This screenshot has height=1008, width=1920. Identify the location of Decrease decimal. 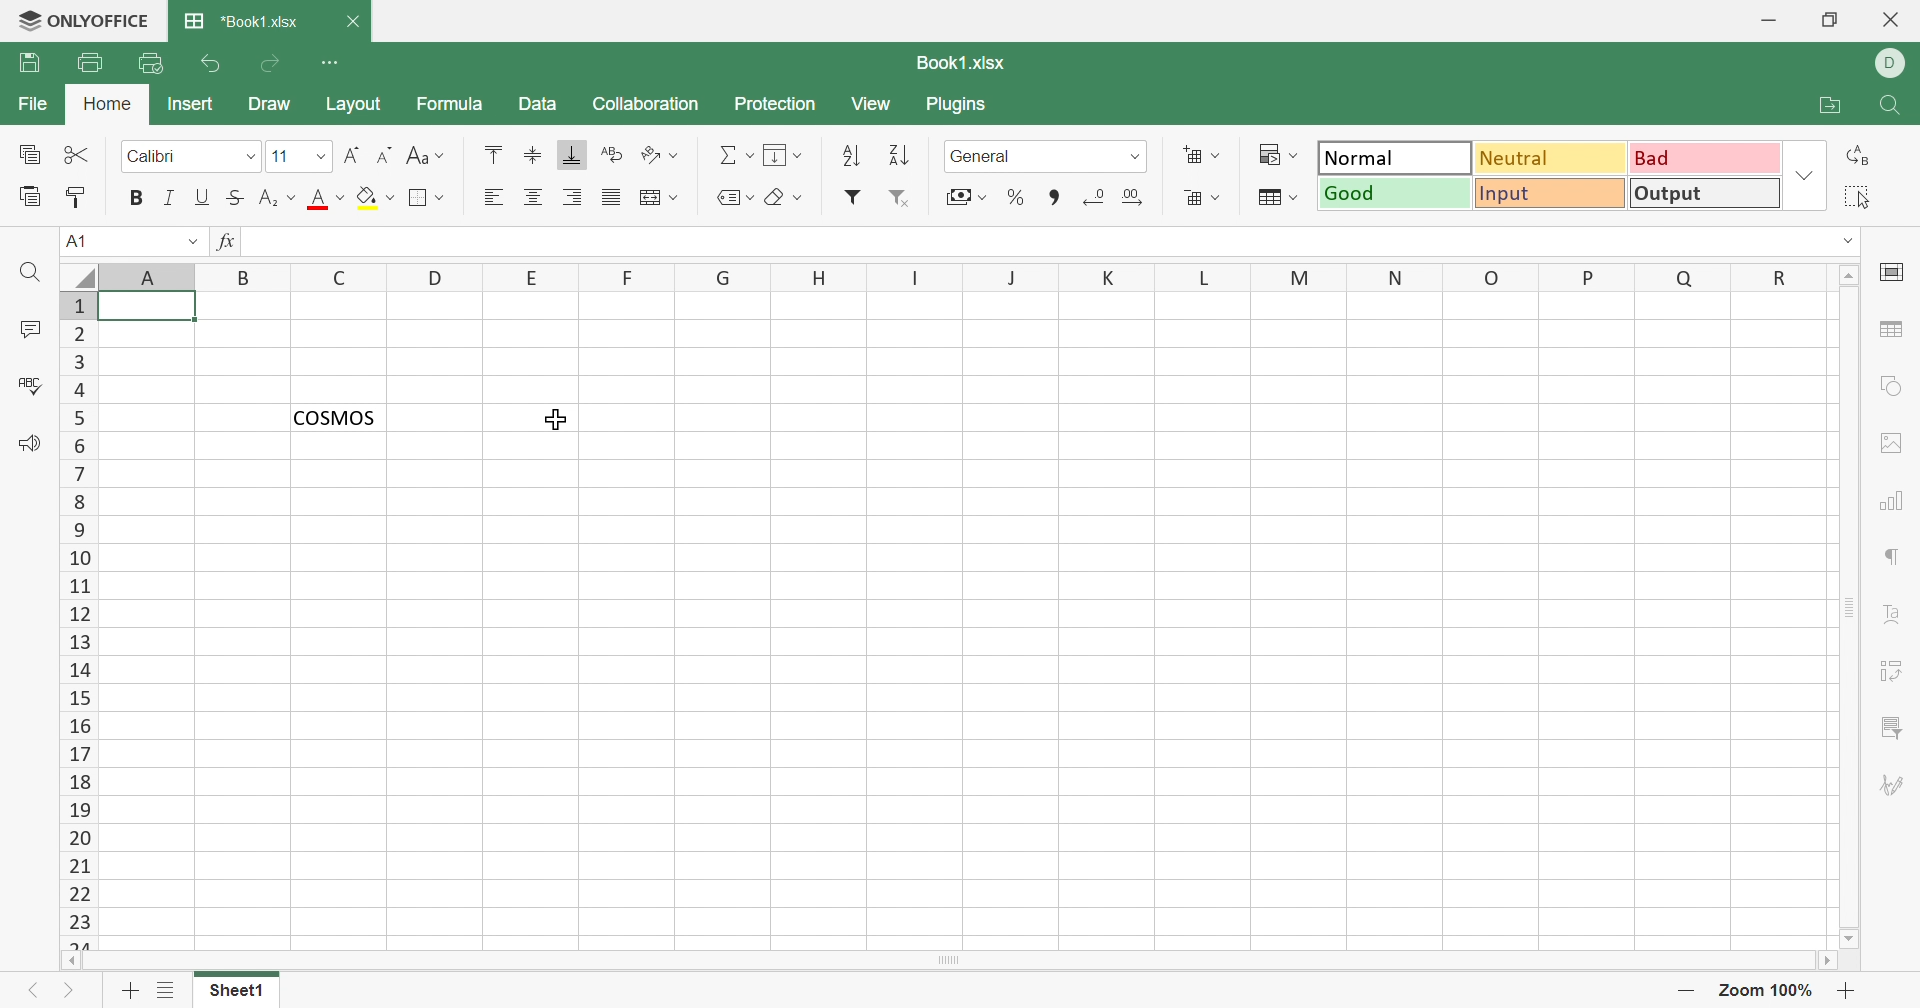
(1096, 199).